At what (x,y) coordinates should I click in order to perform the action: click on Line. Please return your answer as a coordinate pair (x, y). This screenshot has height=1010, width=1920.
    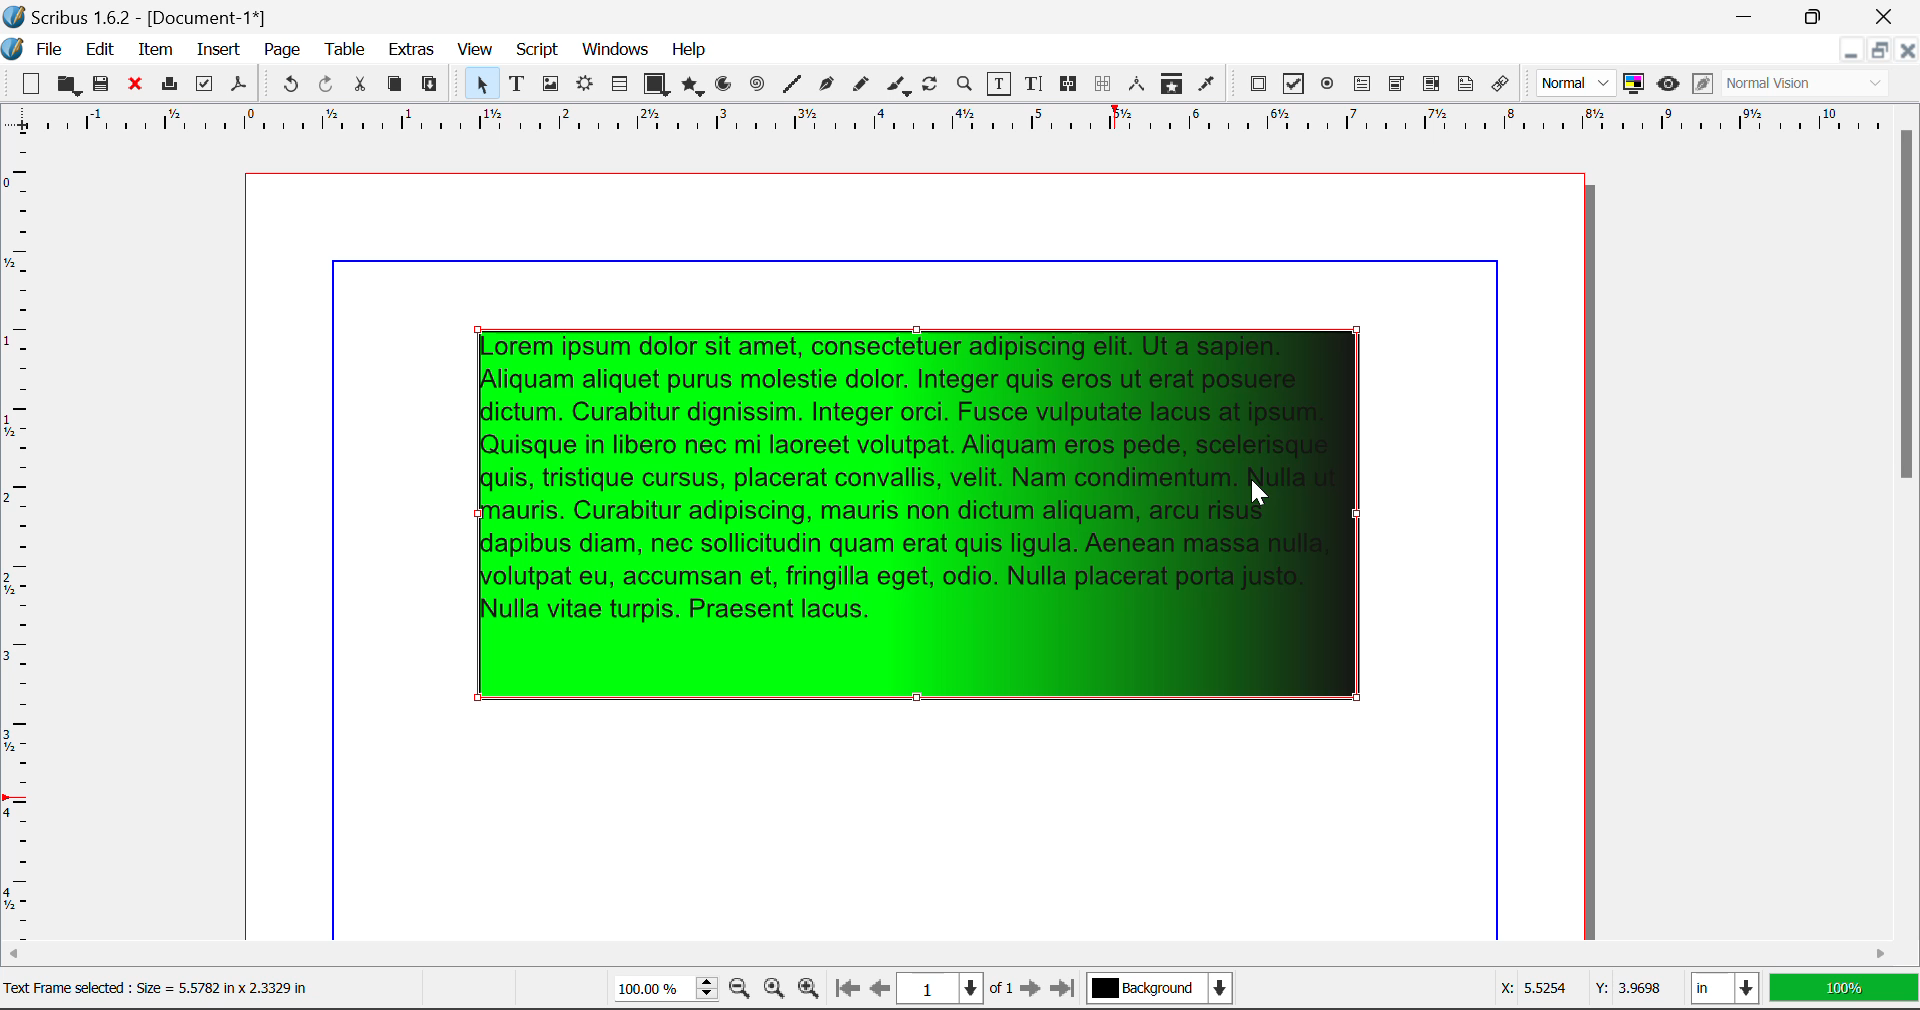
    Looking at the image, I should click on (792, 85).